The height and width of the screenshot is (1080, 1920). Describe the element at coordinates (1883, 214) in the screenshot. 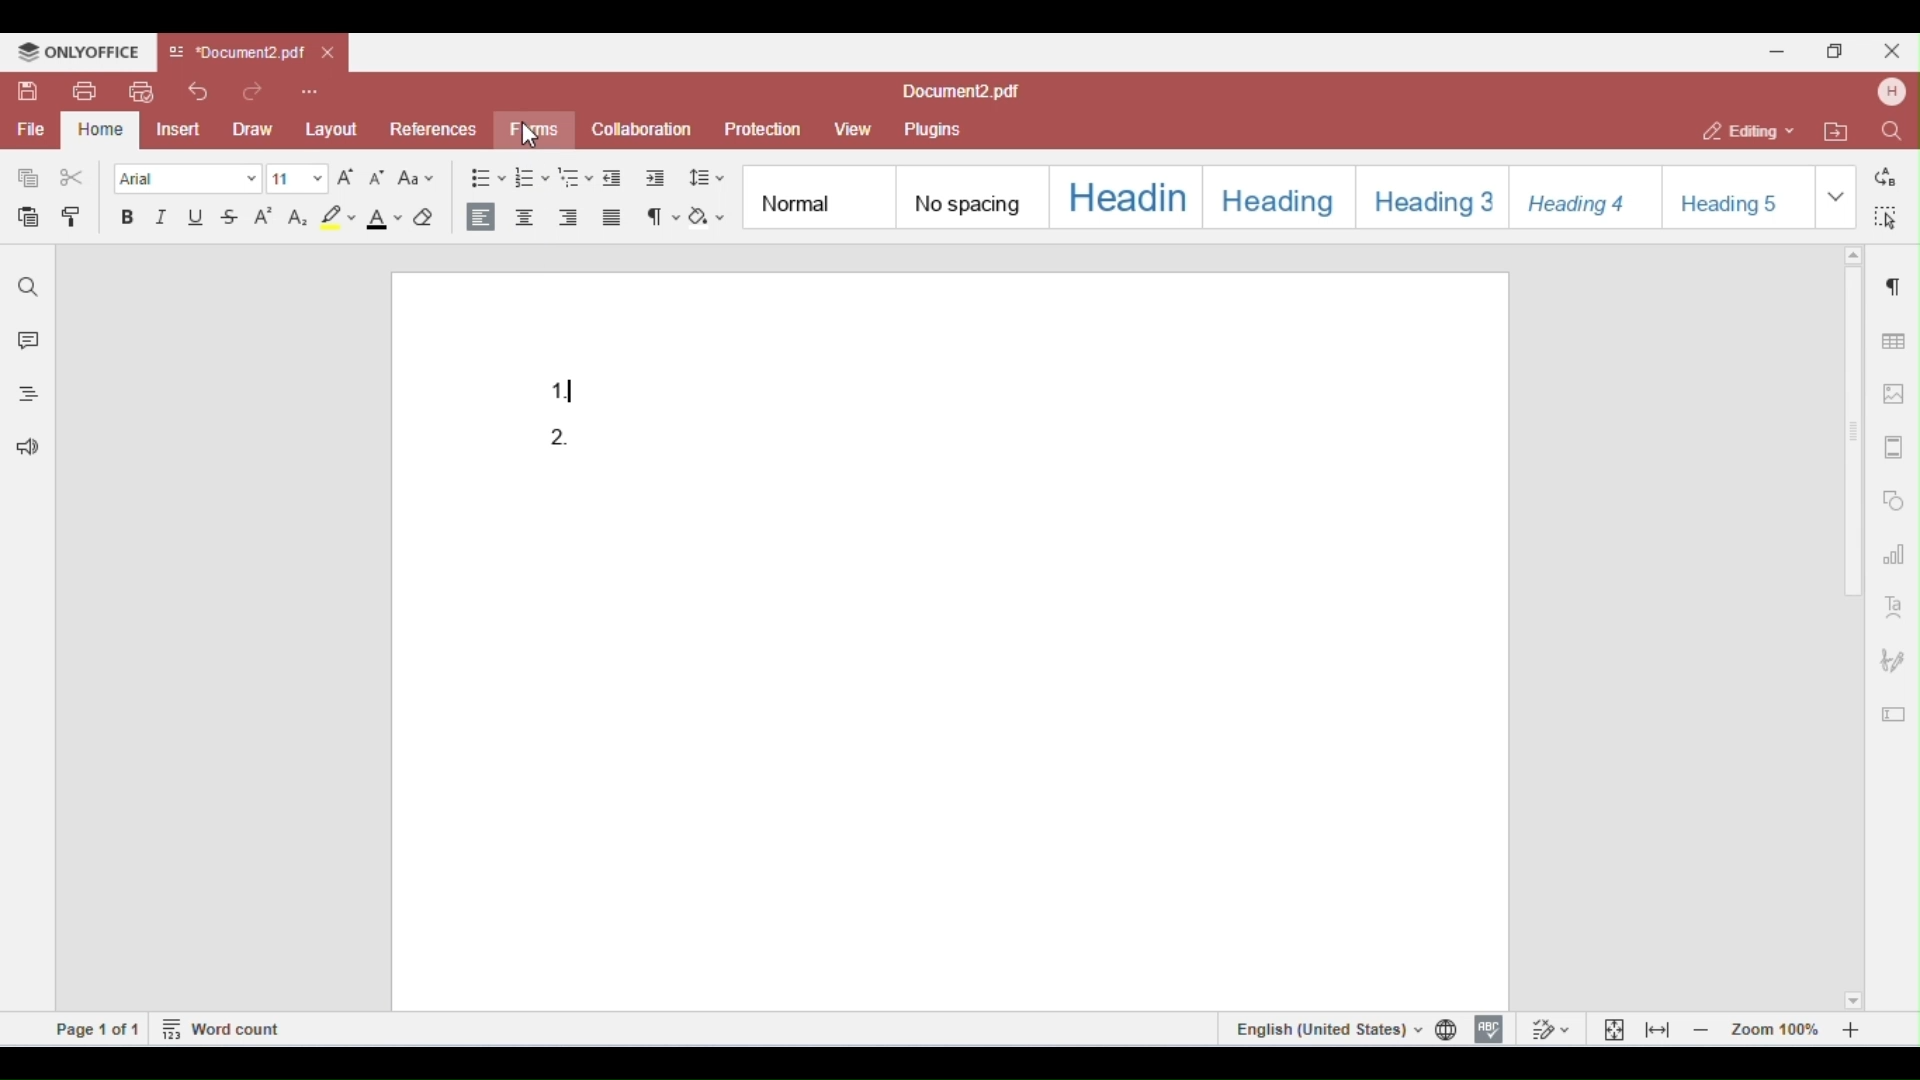

I see `select all` at that location.